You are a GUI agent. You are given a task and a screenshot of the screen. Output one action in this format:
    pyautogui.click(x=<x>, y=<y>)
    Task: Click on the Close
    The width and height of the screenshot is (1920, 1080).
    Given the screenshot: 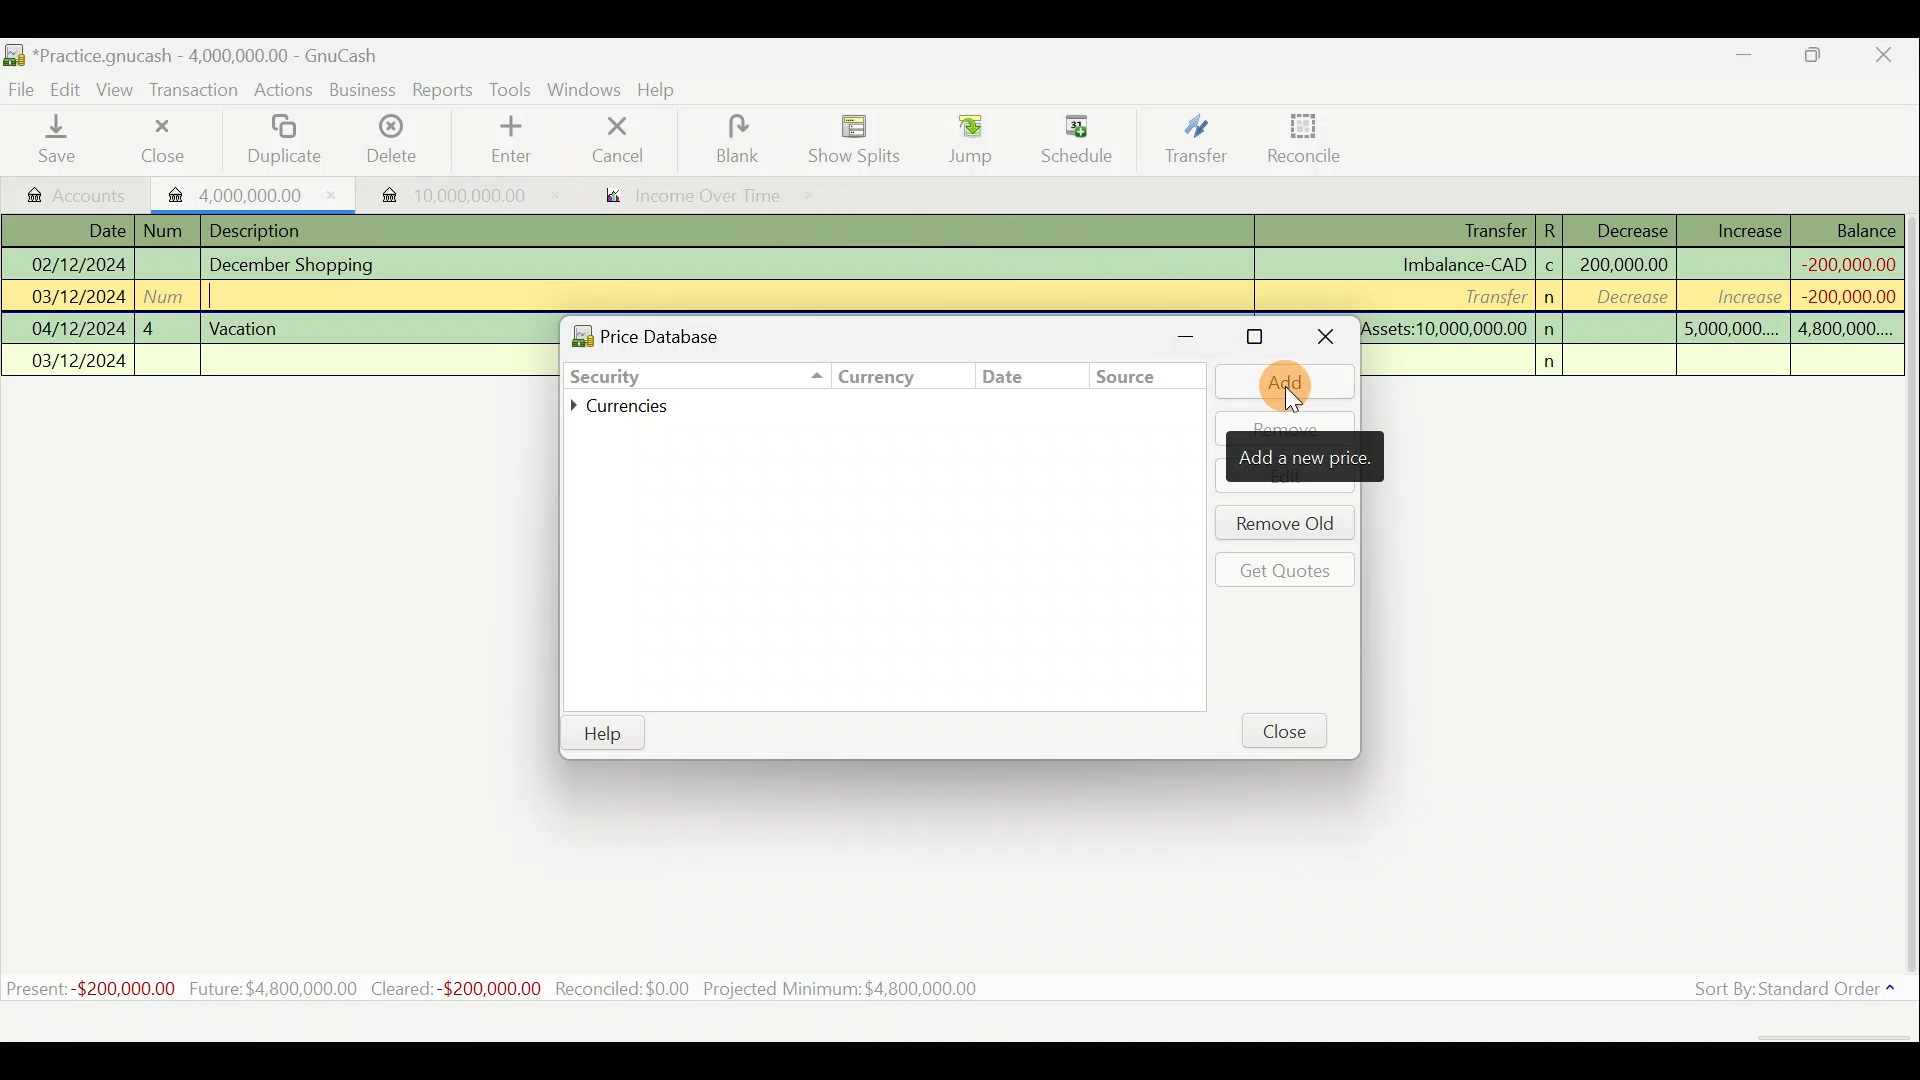 What is the action you would take?
    pyautogui.click(x=159, y=140)
    